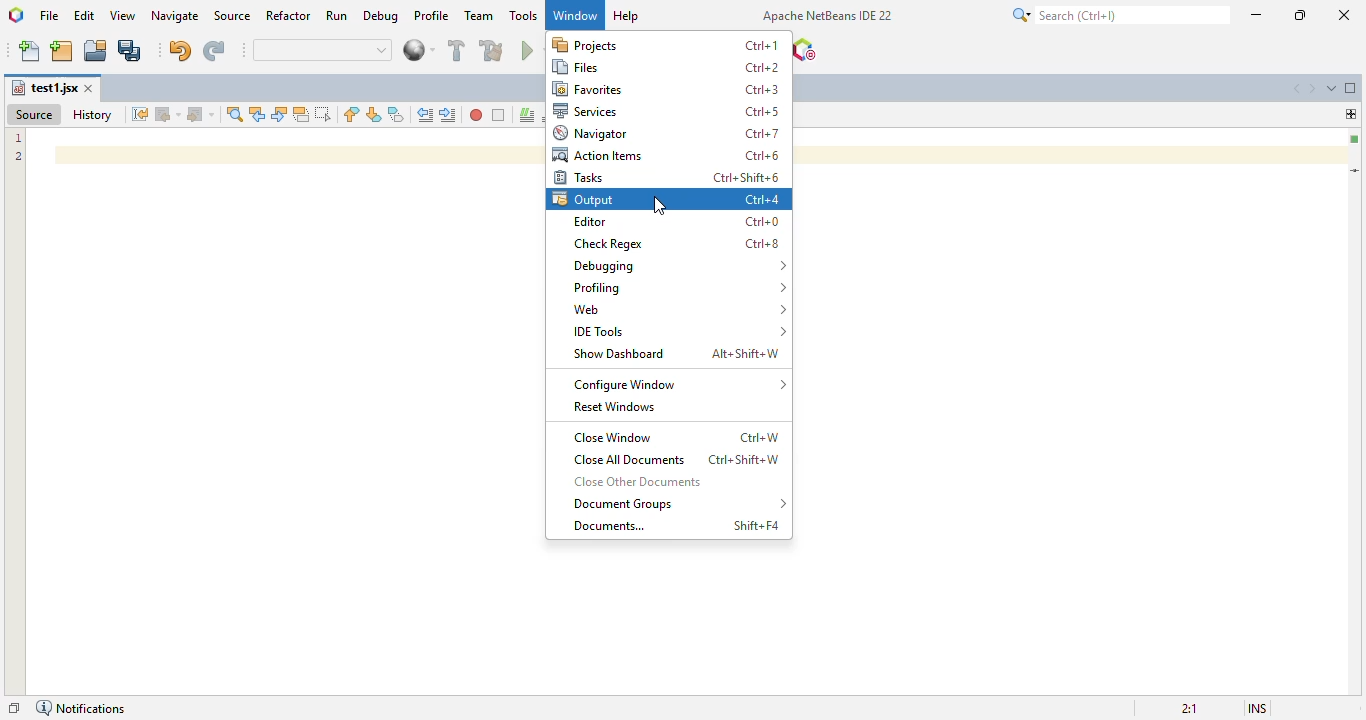 The image size is (1366, 720). Describe the element at coordinates (1192, 704) in the screenshot. I see `2:1` at that location.